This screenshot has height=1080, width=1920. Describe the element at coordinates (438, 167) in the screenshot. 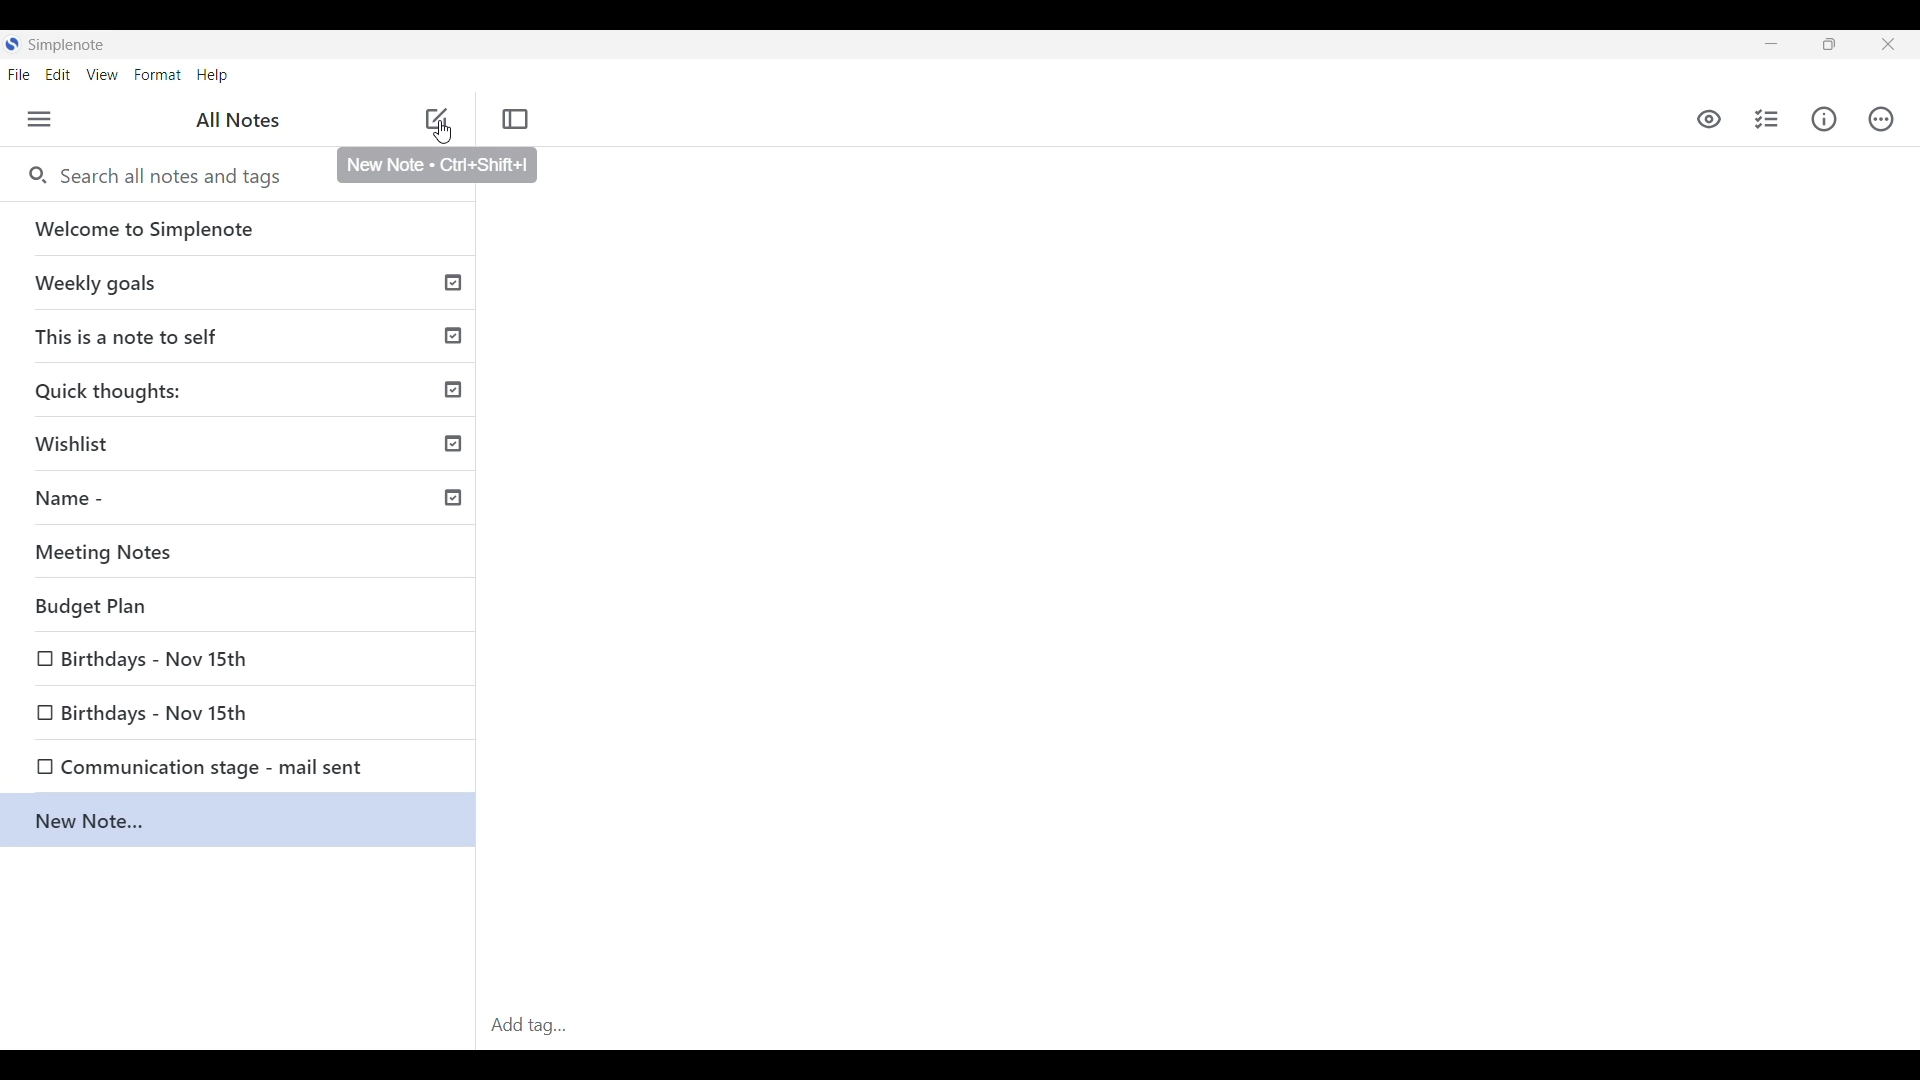

I see `Description of selected icon` at that location.